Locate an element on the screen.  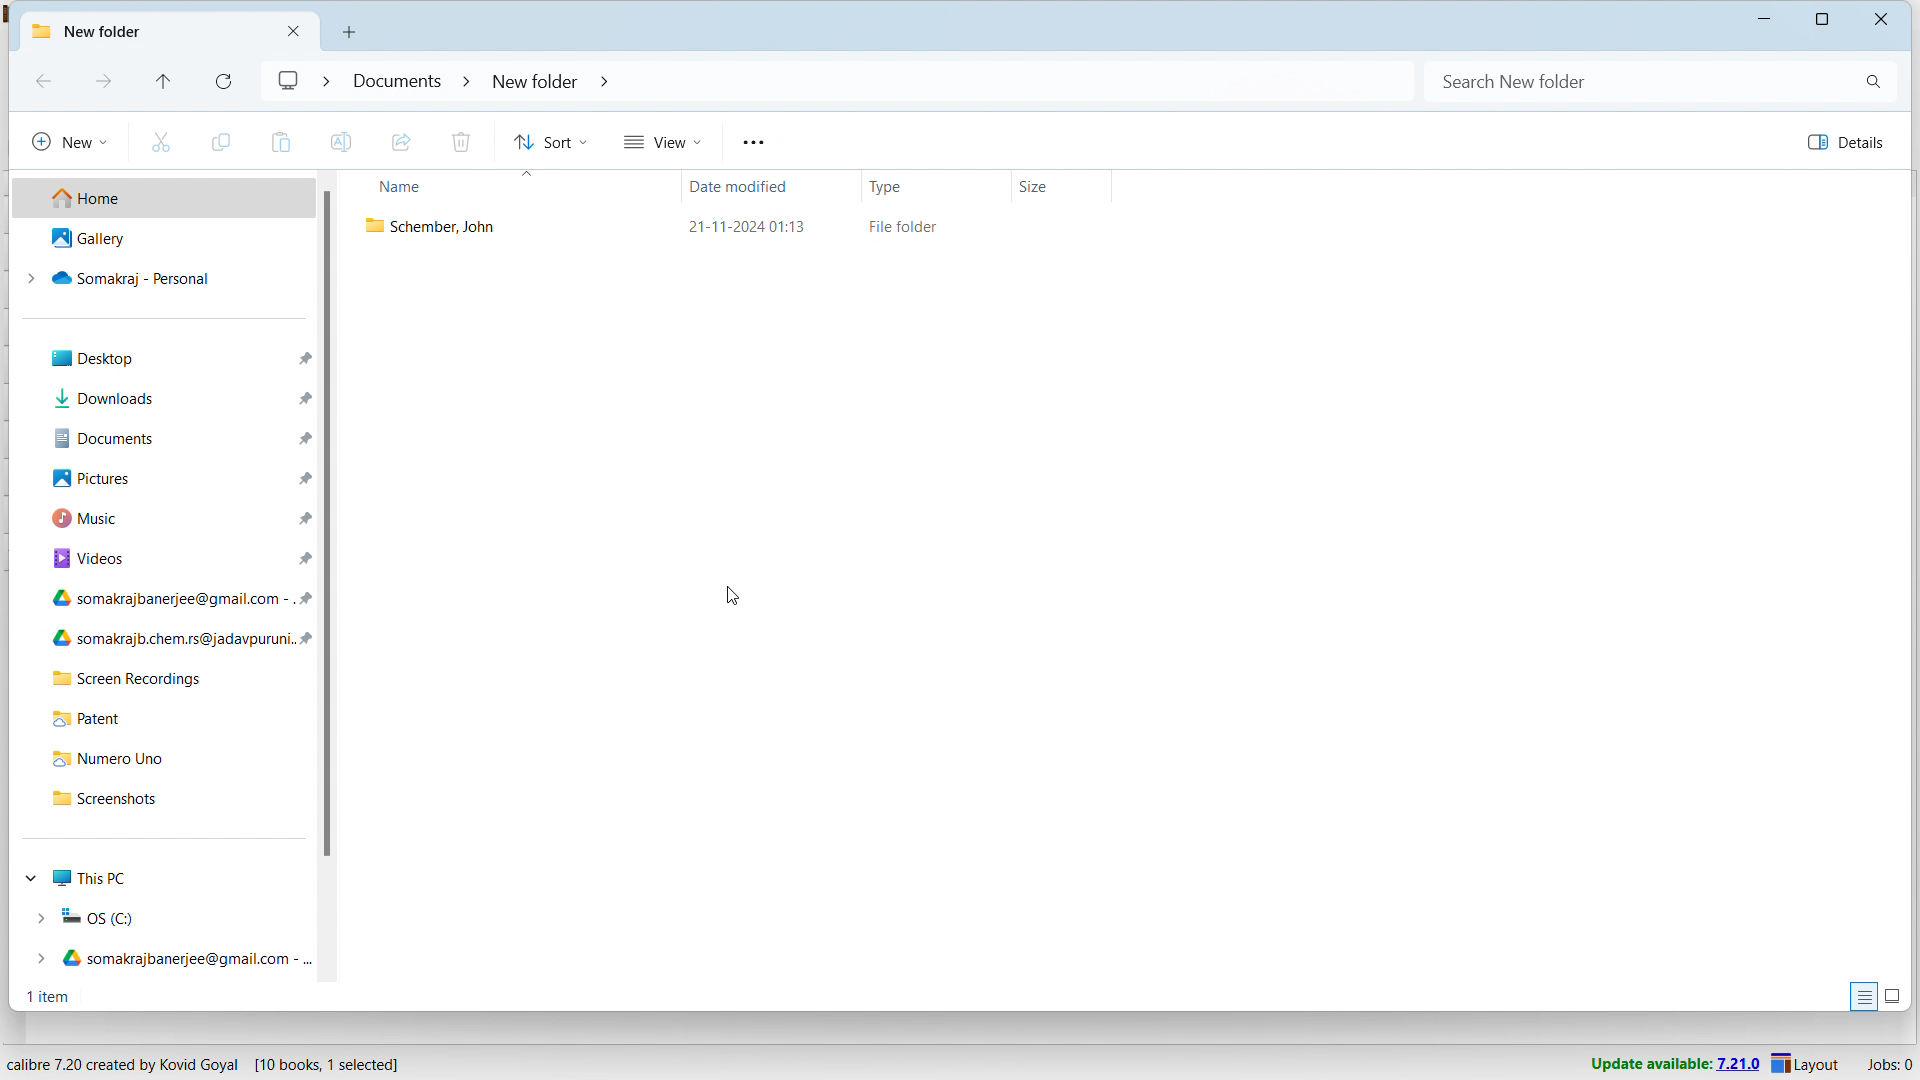
somakraj - personal is located at coordinates (149, 277).